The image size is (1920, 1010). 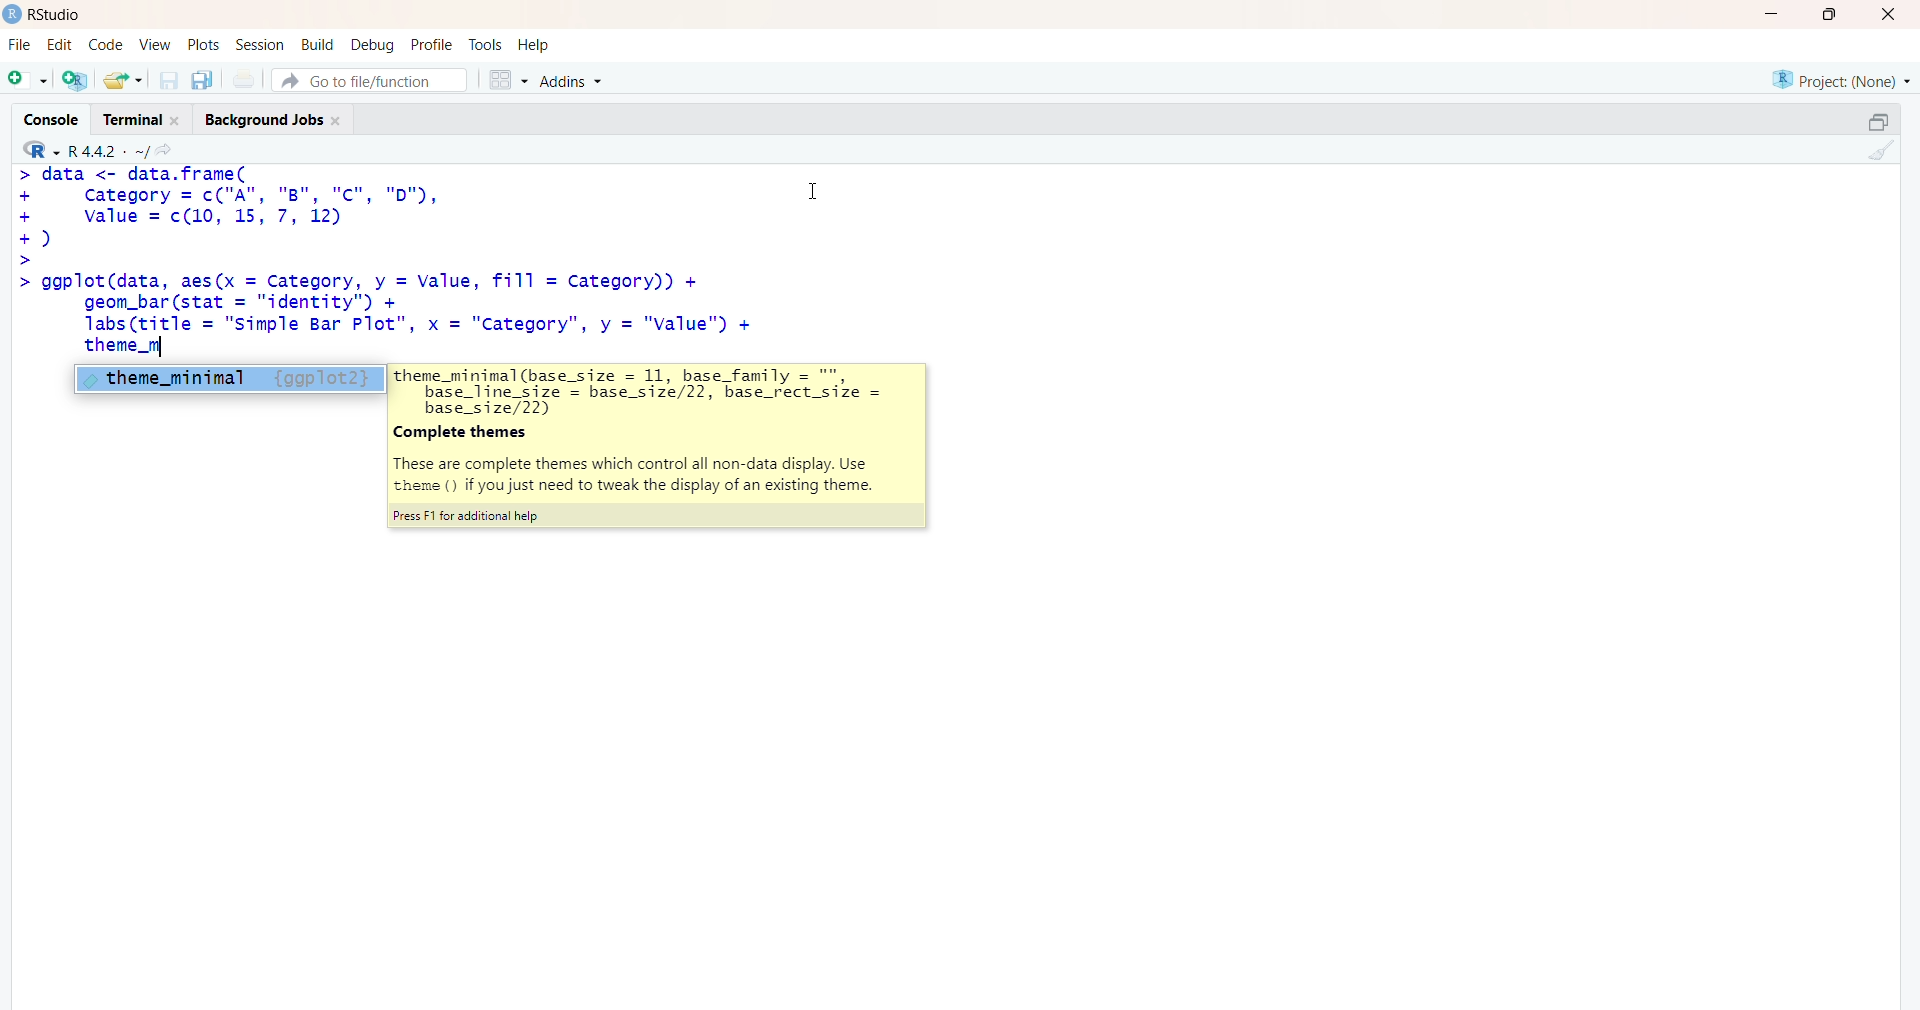 I want to click on Cursor, so click(x=814, y=188).